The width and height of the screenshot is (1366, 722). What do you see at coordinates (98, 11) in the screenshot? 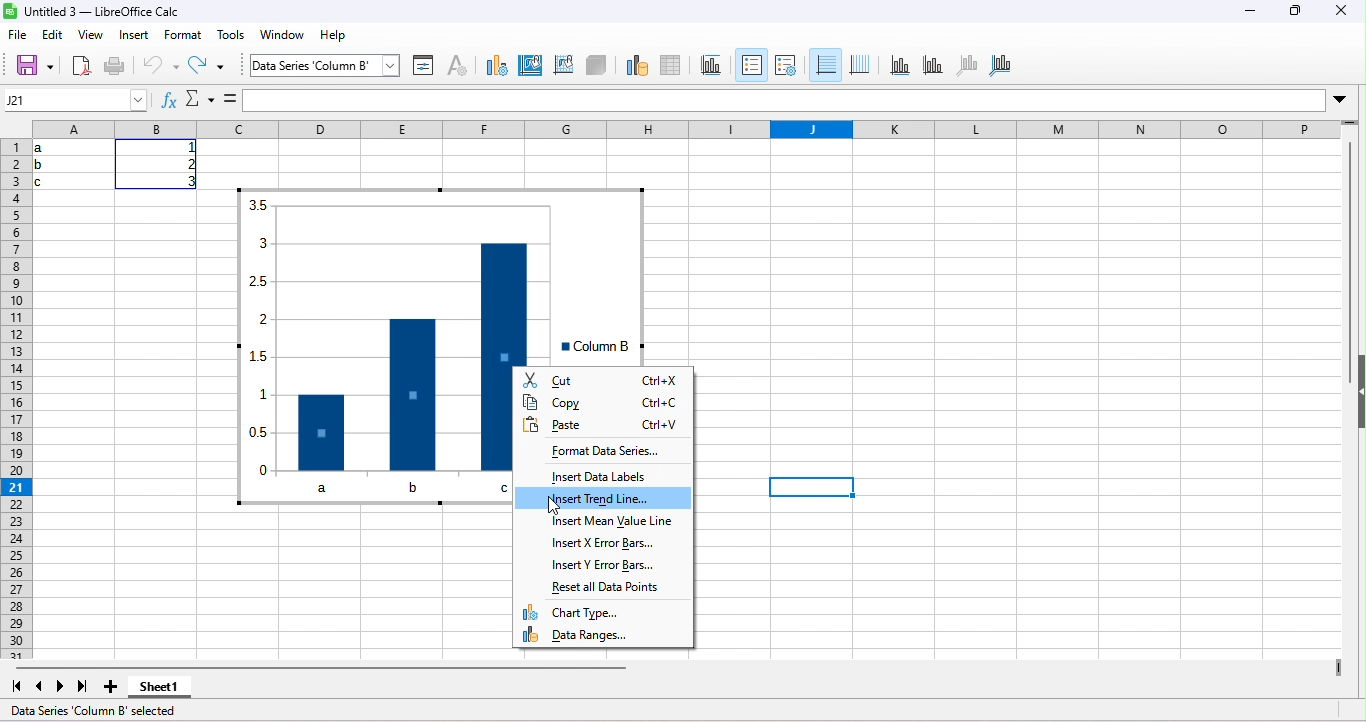
I see `libre office calc` at bounding box center [98, 11].